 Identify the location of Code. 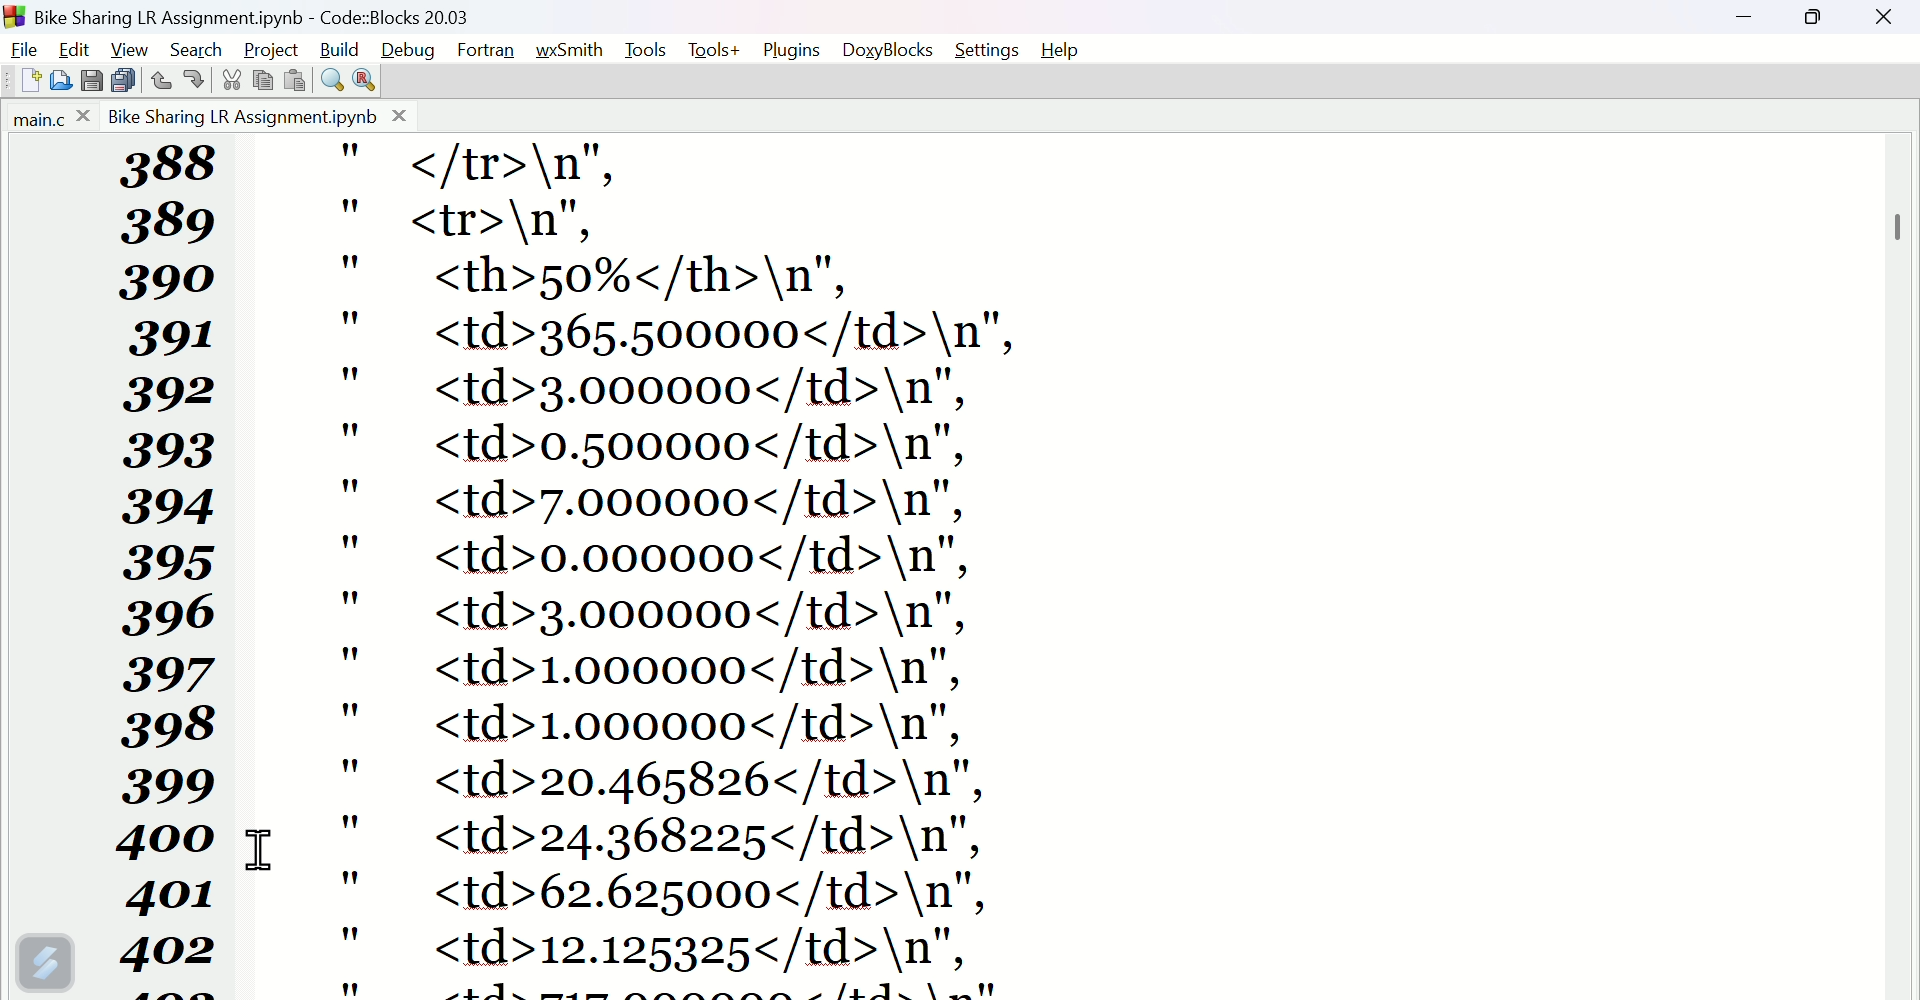
(1087, 566).